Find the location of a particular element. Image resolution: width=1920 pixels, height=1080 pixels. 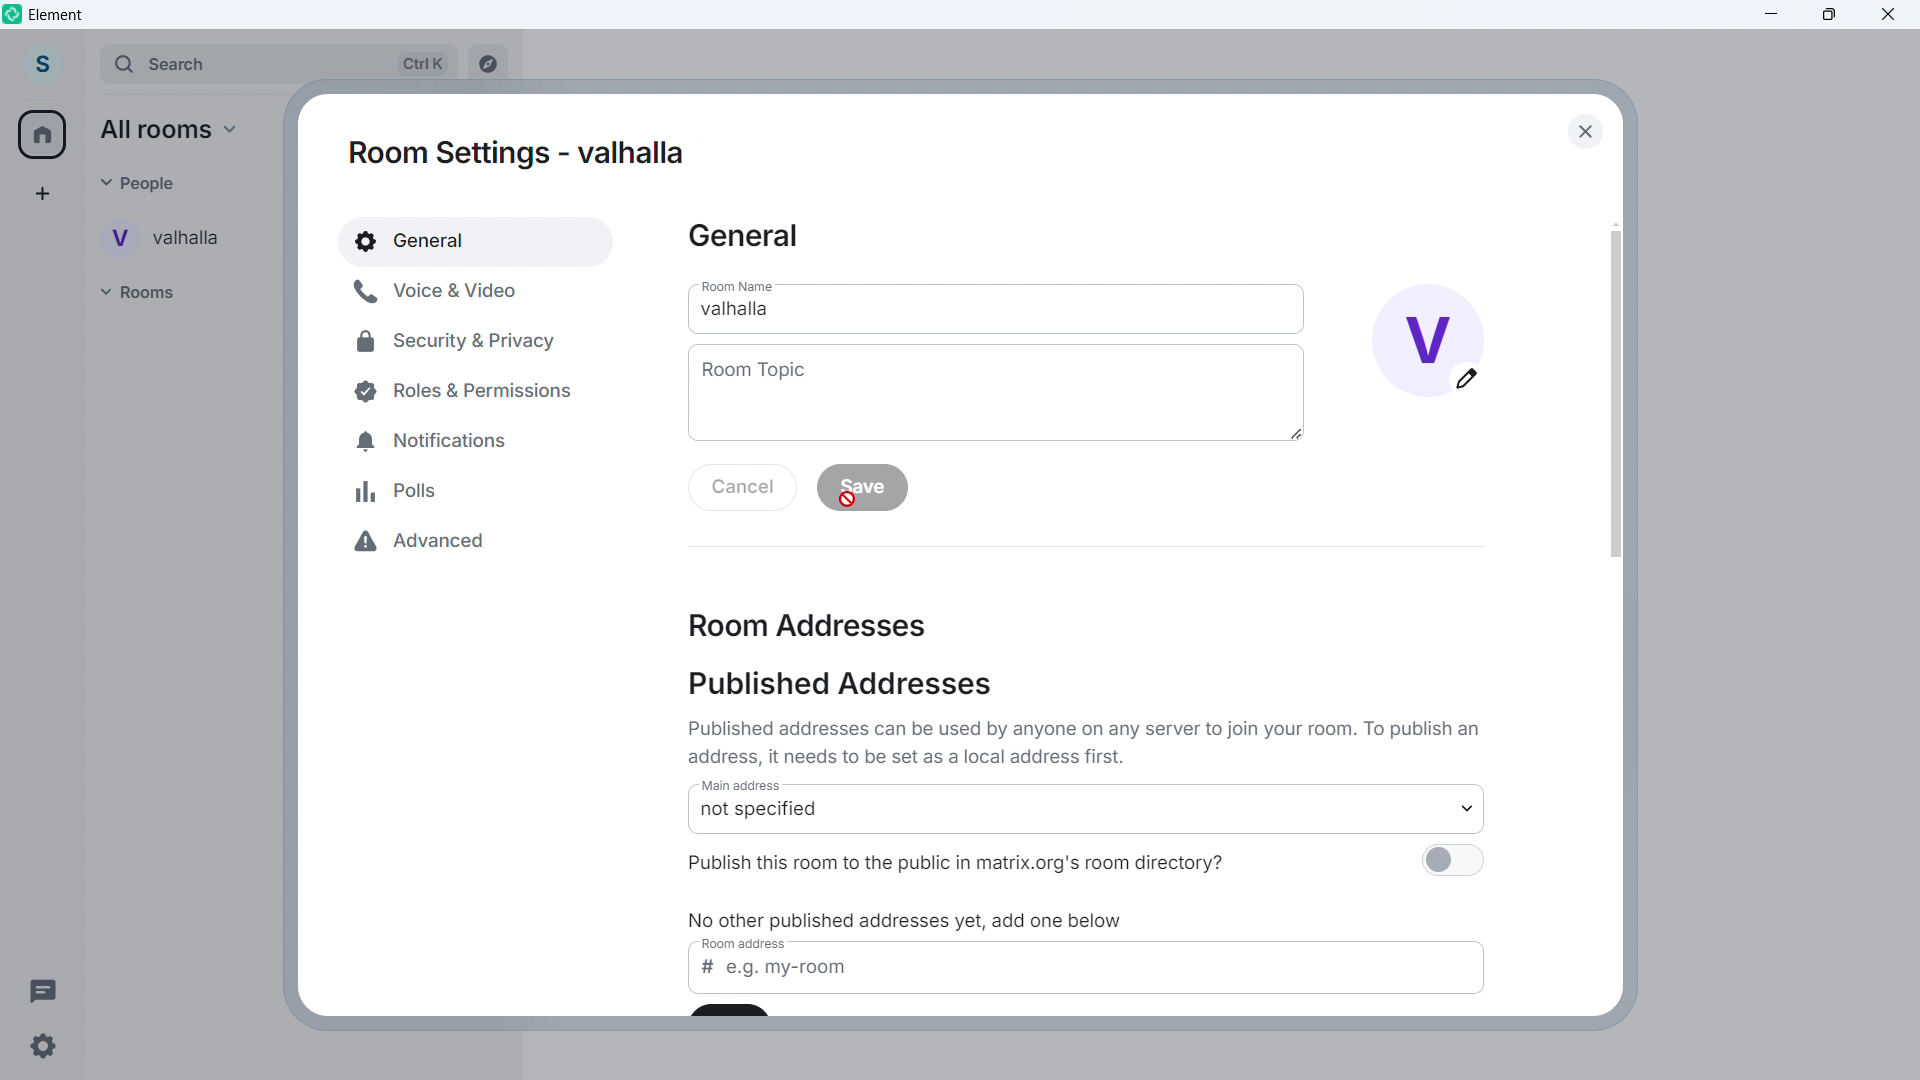

Add room topic  is located at coordinates (995, 393).